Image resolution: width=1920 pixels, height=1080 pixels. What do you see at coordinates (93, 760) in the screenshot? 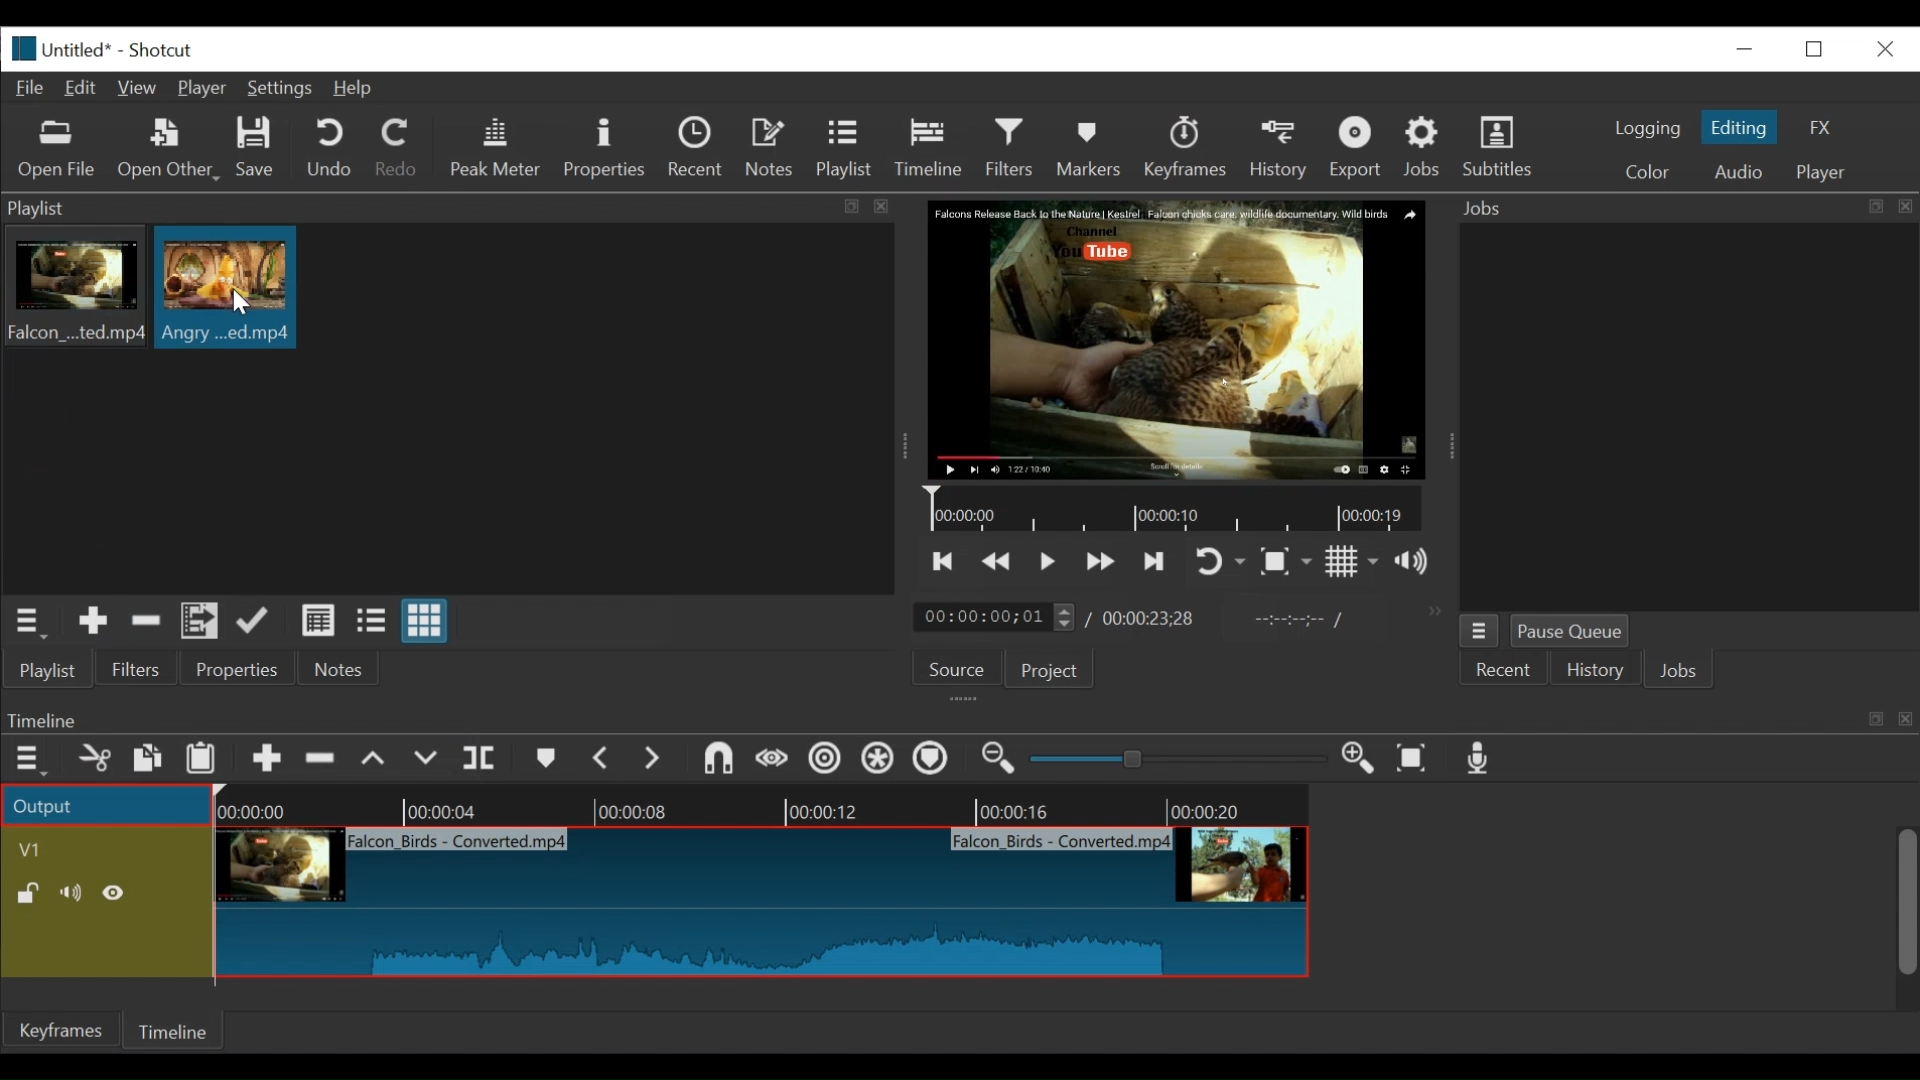
I see `cut` at bounding box center [93, 760].